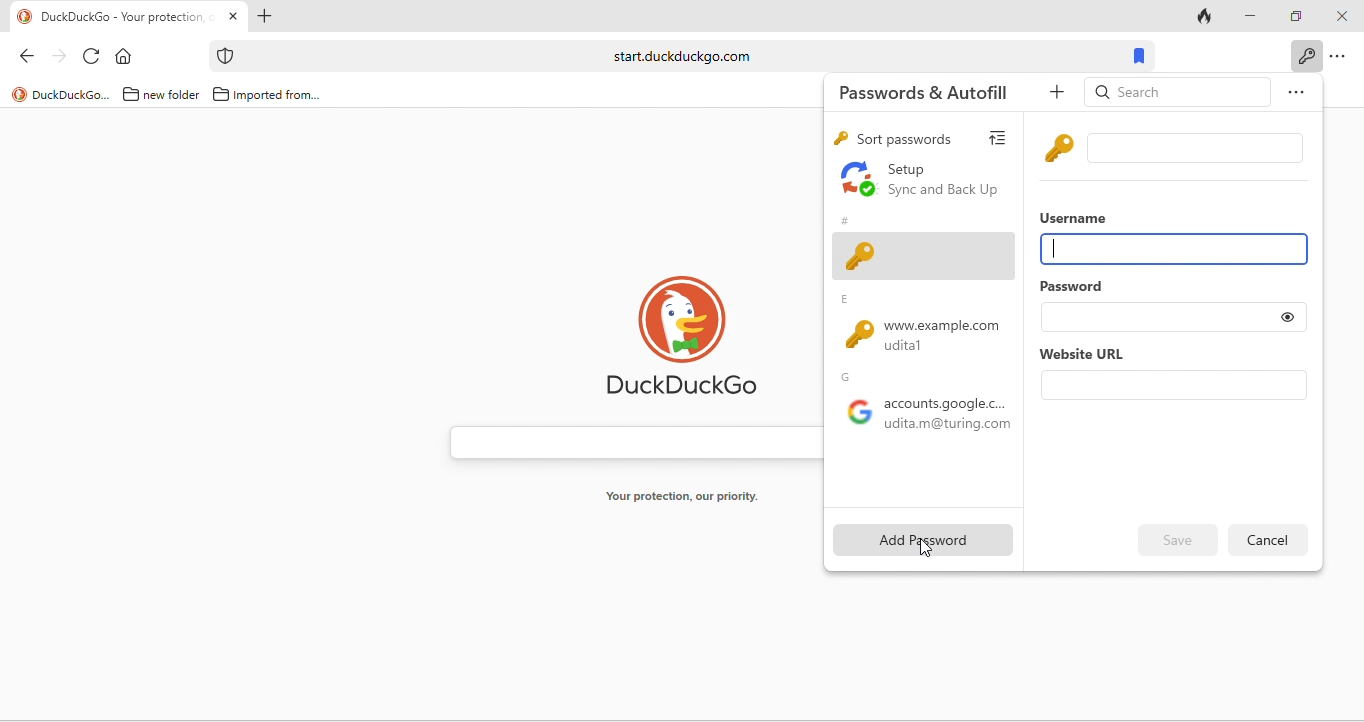  What do you see at coordinates (72, 96) in the screenshot?
I see `duckduckgo...` at bounding box center [72, 96].